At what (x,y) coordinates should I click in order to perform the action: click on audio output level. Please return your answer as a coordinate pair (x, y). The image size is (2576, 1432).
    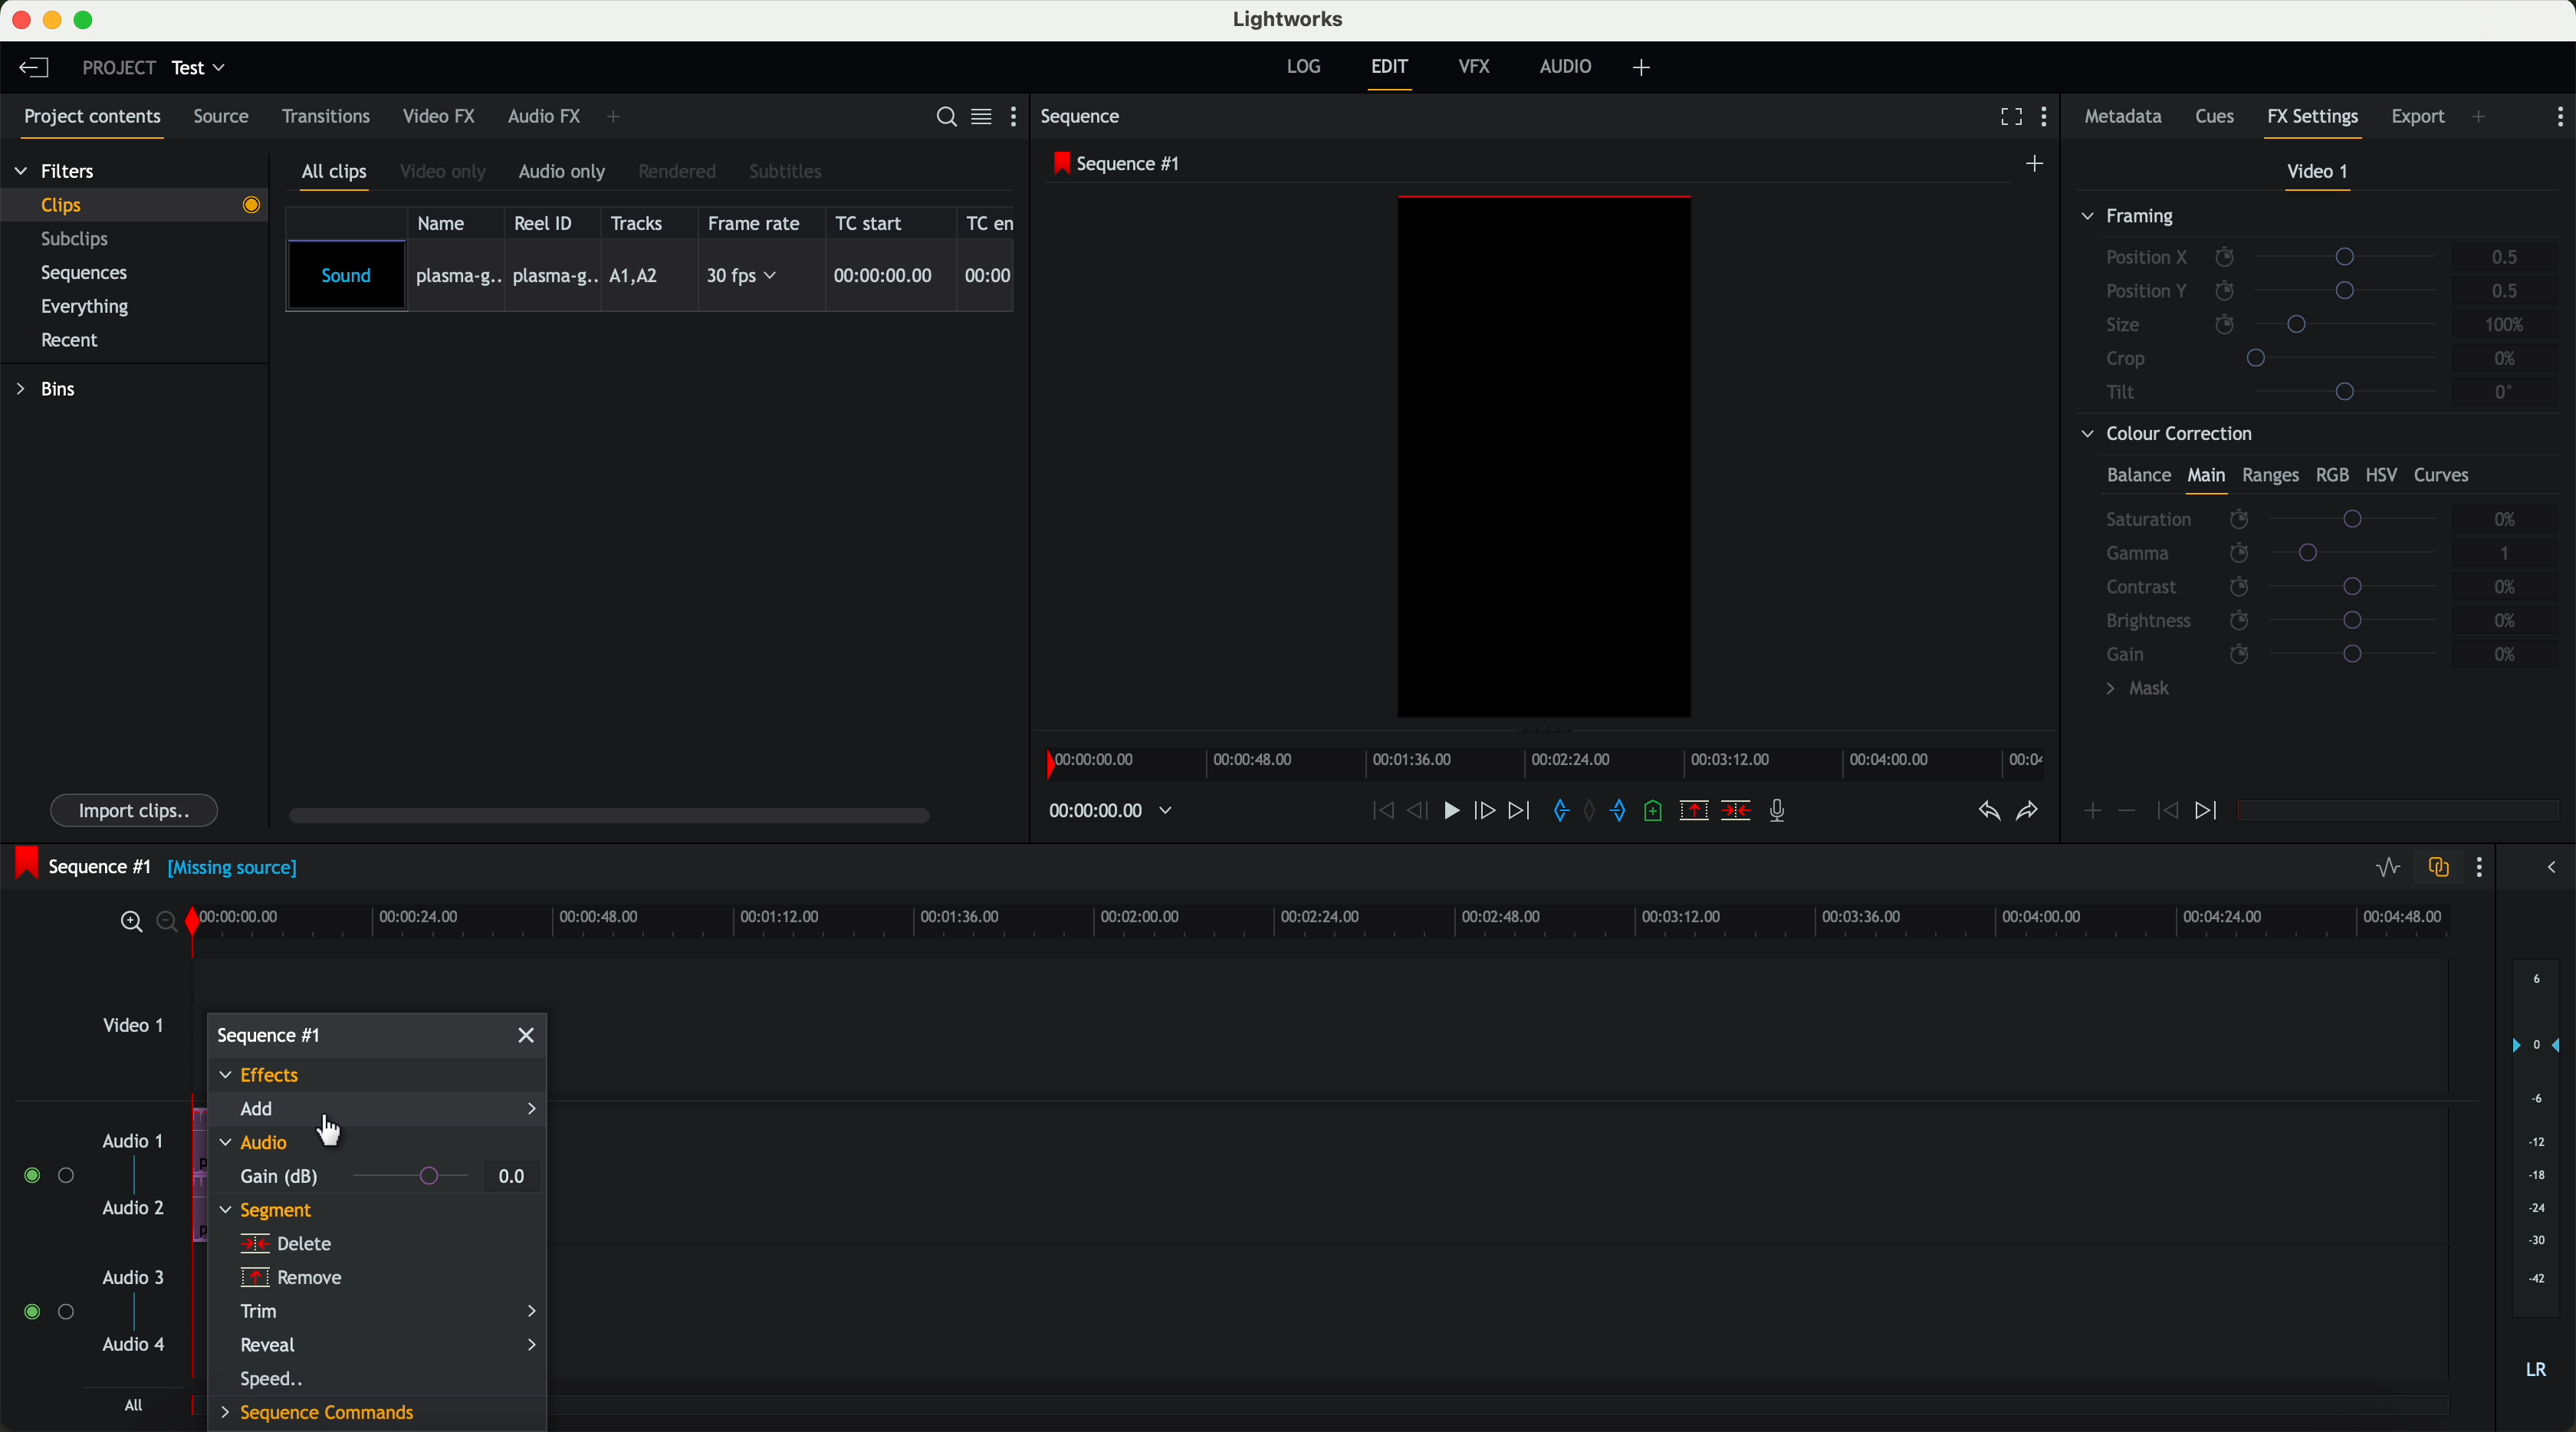
    Looking at the image, I should click on (2537, 1182).